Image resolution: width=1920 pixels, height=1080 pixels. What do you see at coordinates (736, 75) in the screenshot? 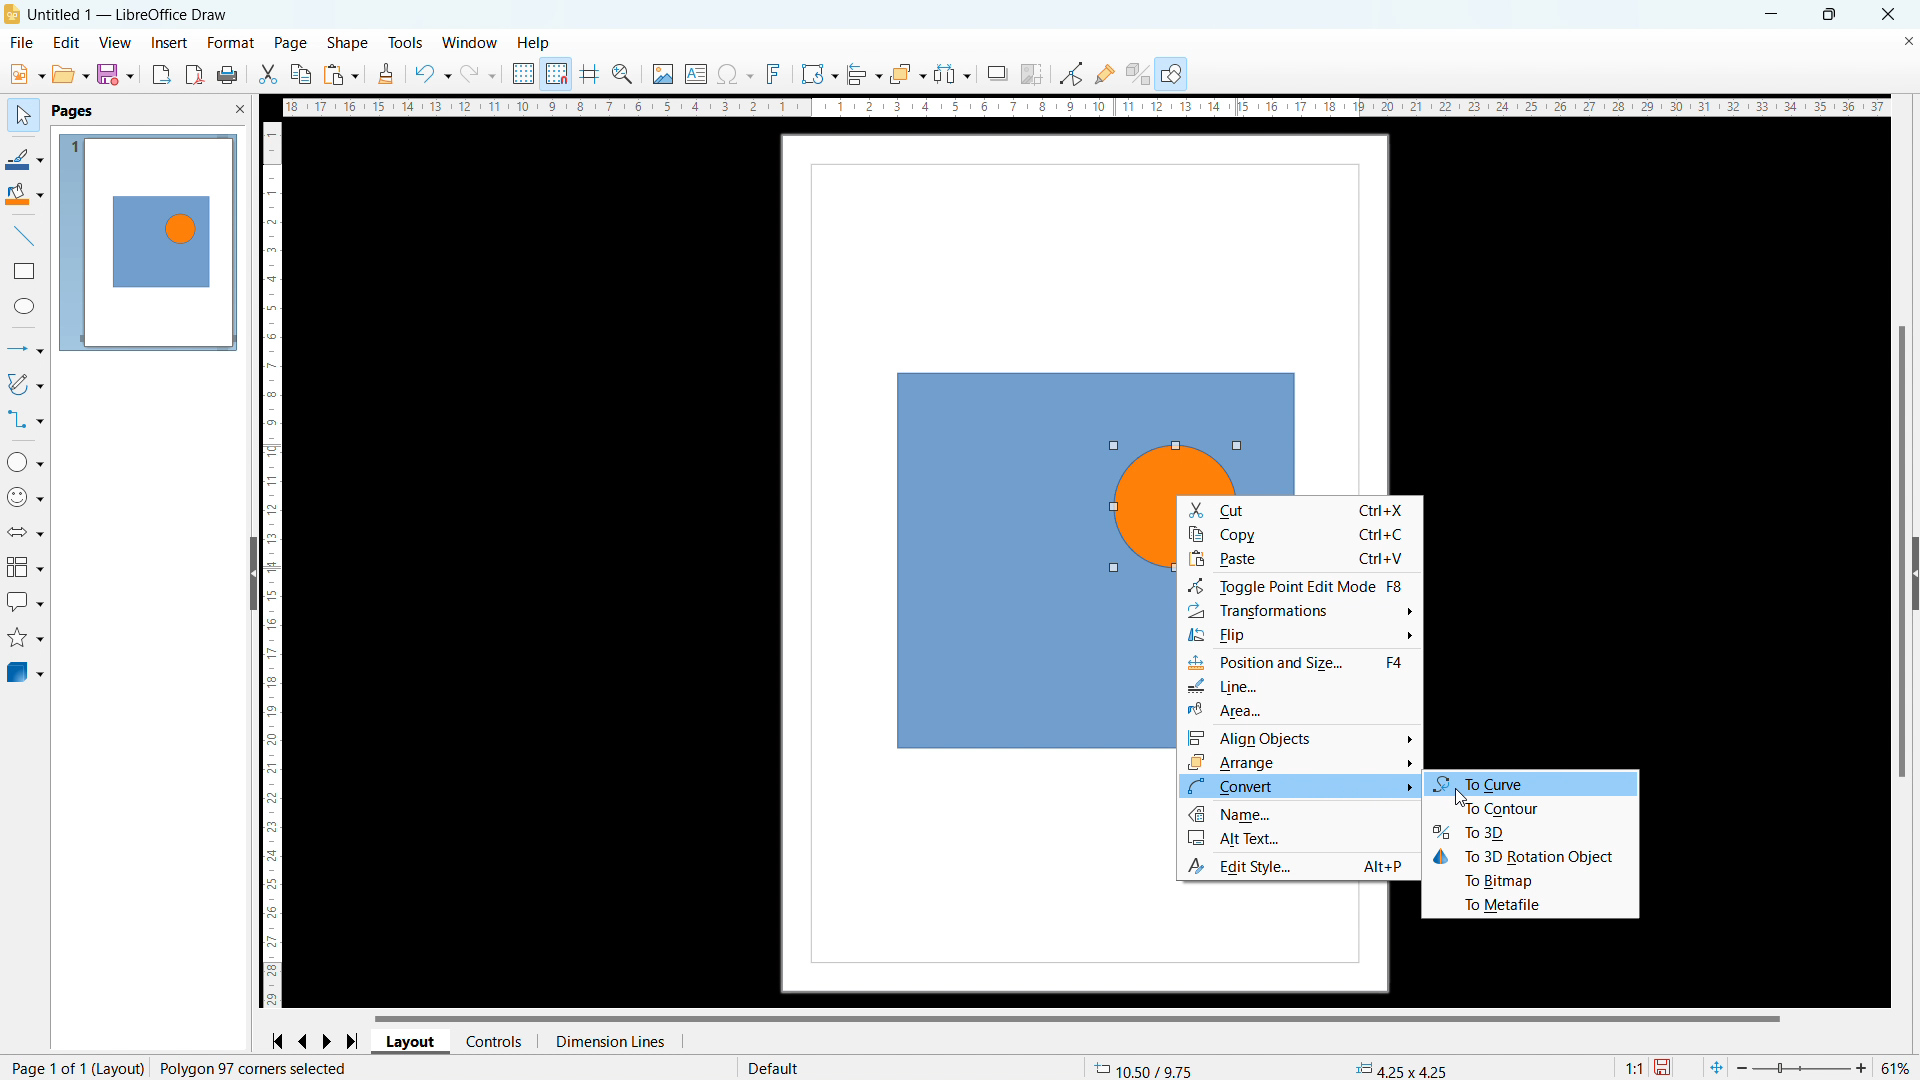
I see `insert special characters` at bounding box center [736, 75].